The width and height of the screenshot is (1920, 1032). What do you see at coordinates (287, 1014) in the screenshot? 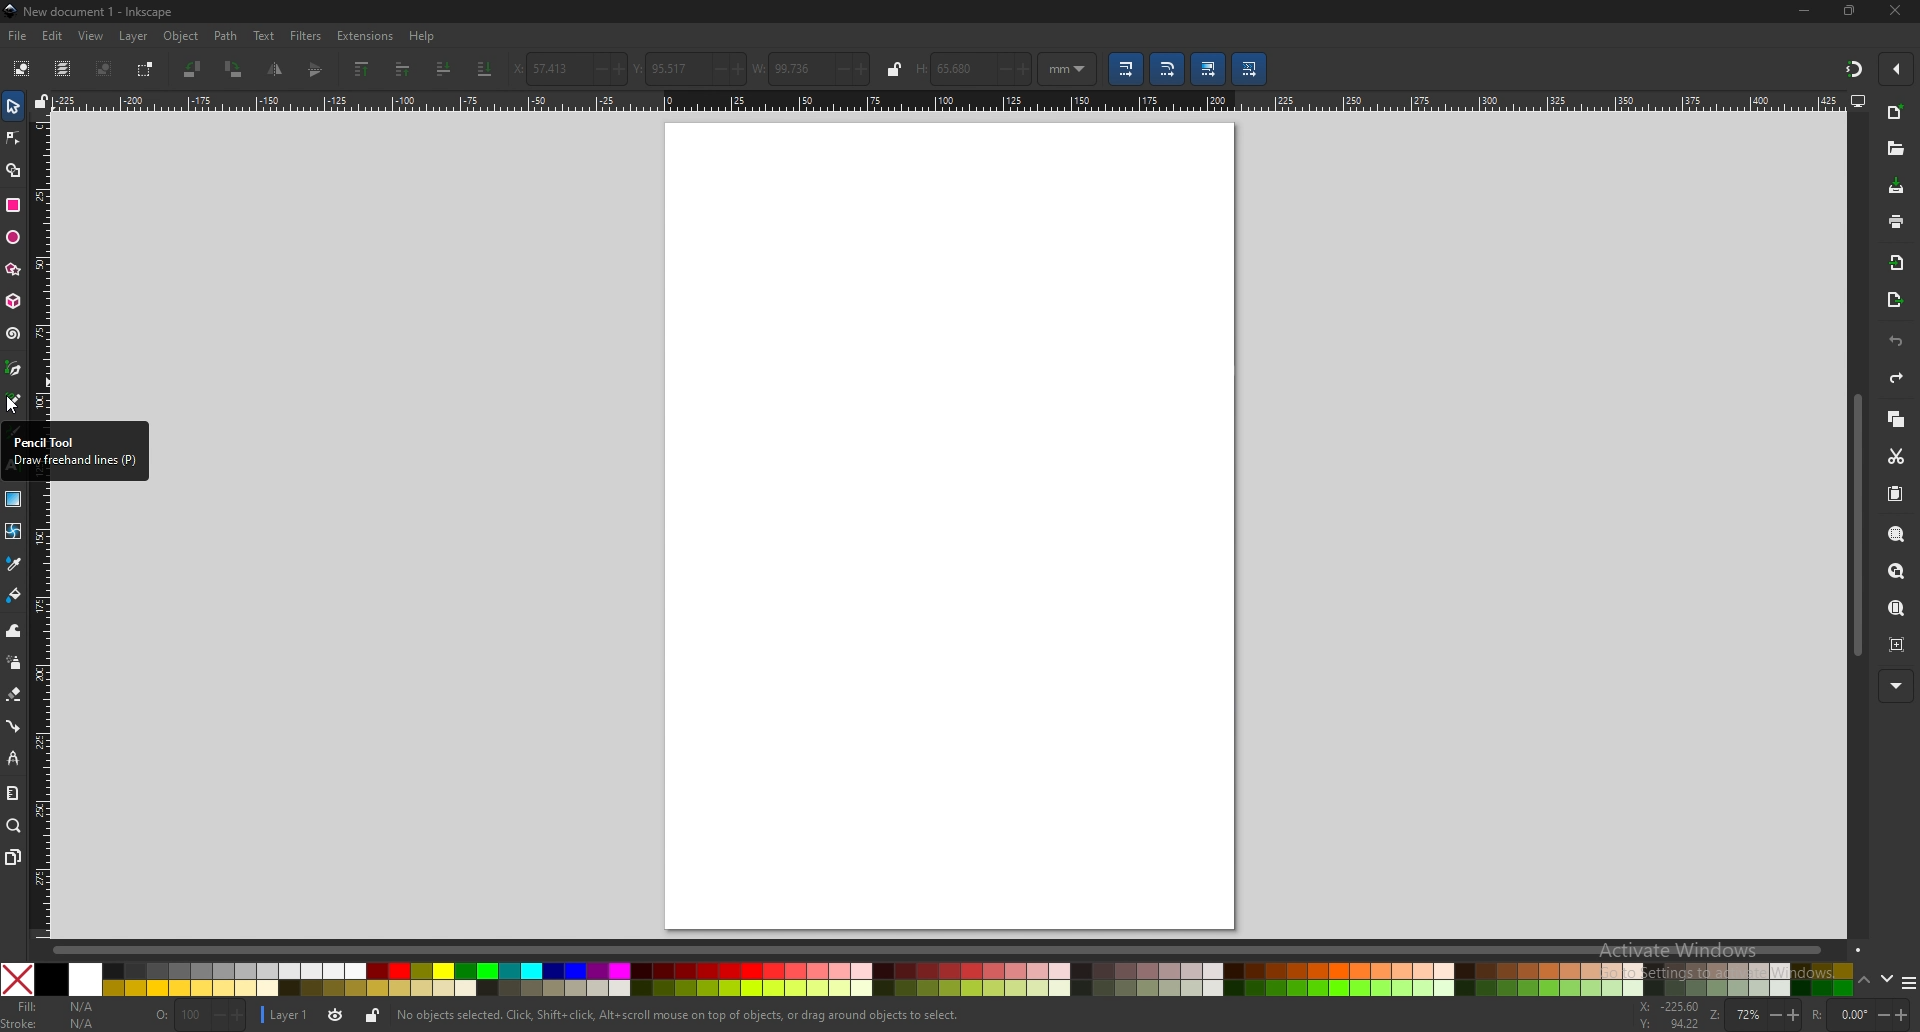
I see `layer` at bounding box center [287, 1014].